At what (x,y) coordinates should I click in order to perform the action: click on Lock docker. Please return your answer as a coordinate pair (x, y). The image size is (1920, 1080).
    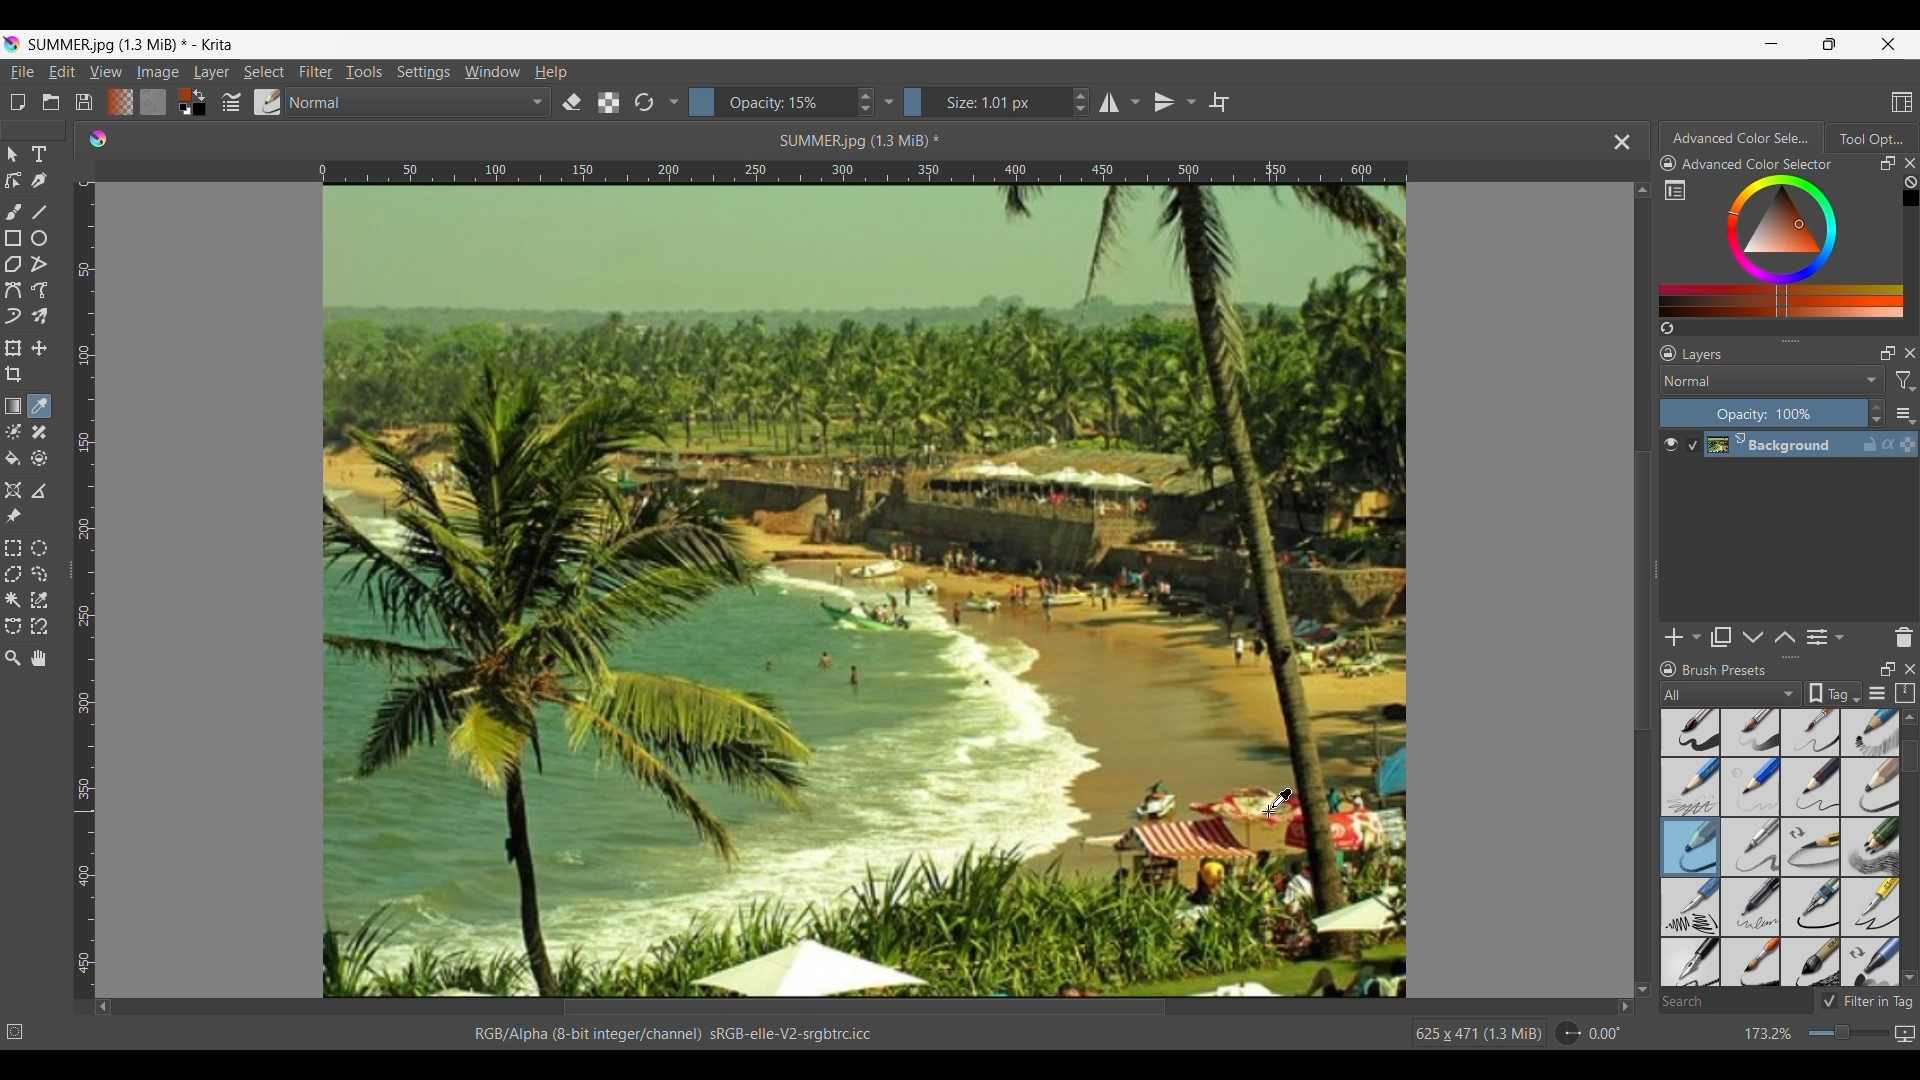
    Looking at the image, I should click on (1667, 354).